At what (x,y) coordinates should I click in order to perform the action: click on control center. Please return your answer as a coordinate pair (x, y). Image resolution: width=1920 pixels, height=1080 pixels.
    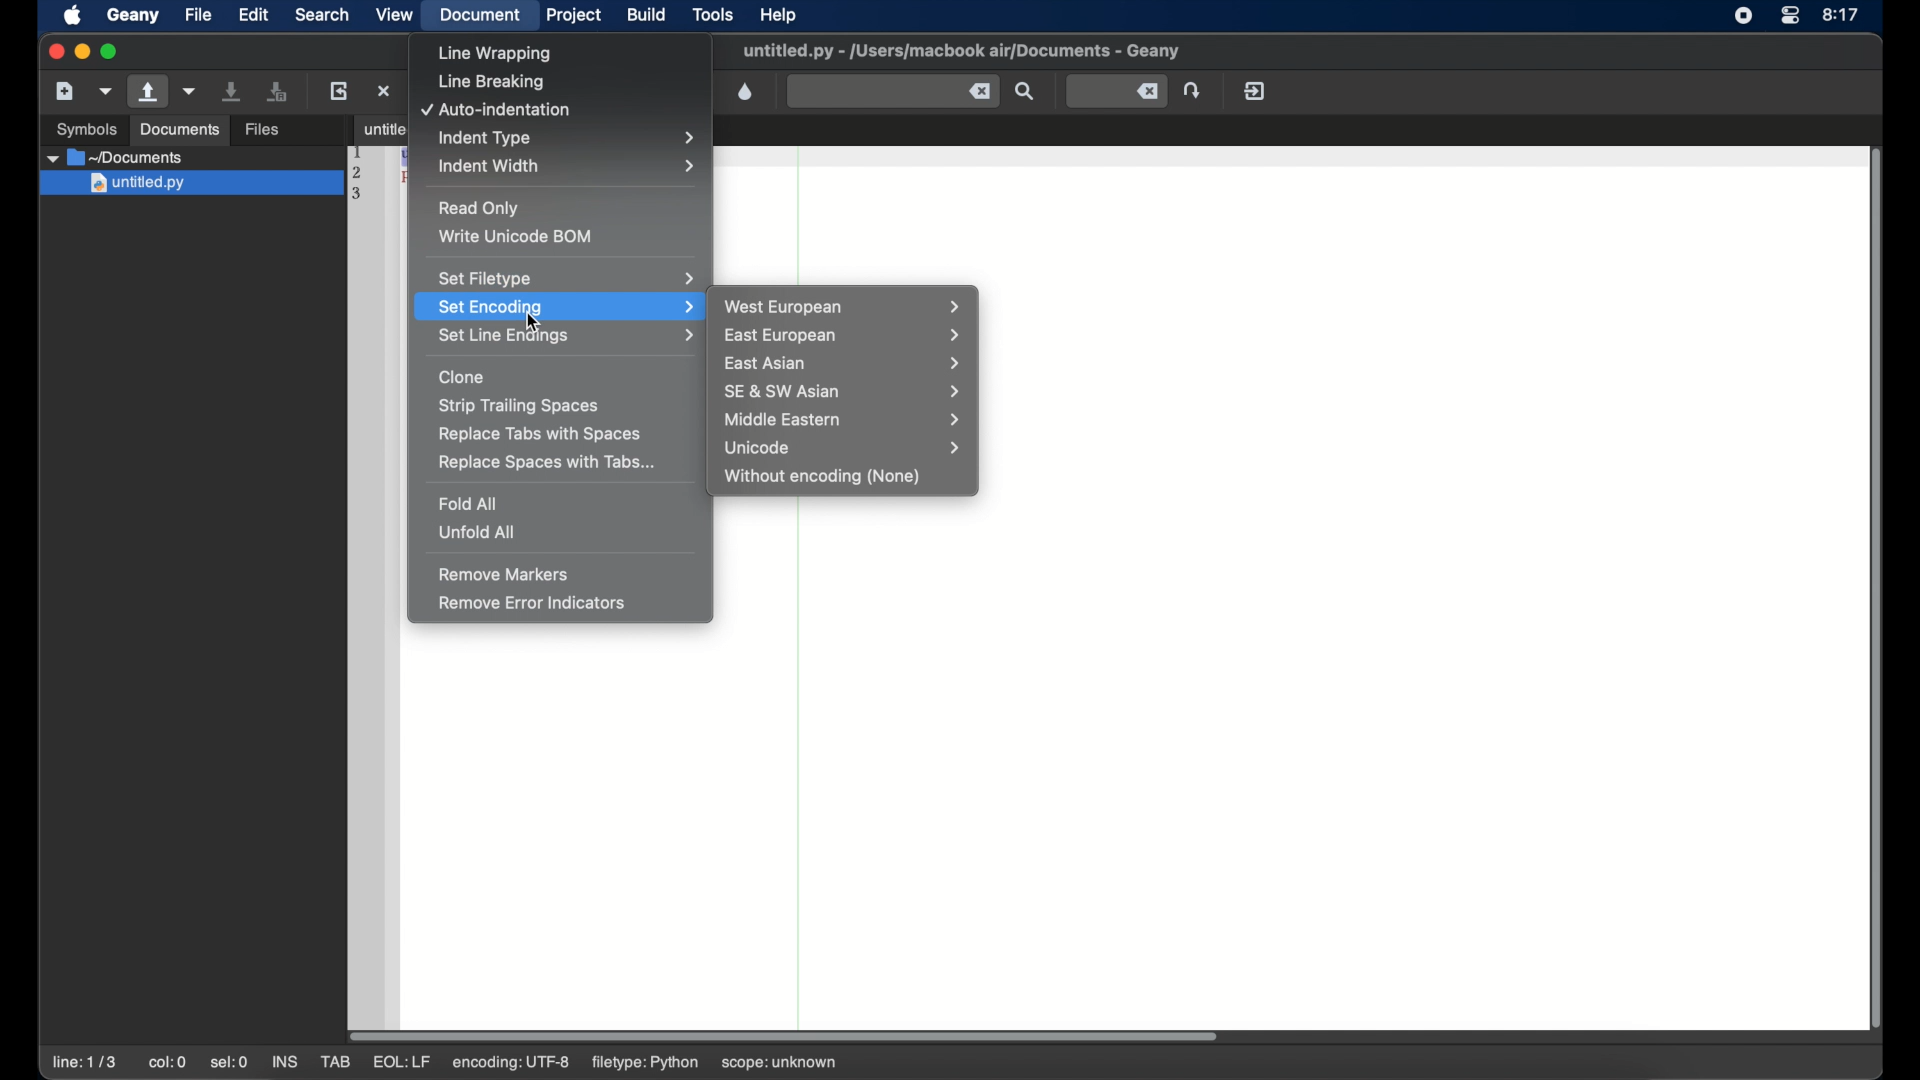
    Looking at the image, I should click on (1790, 16).